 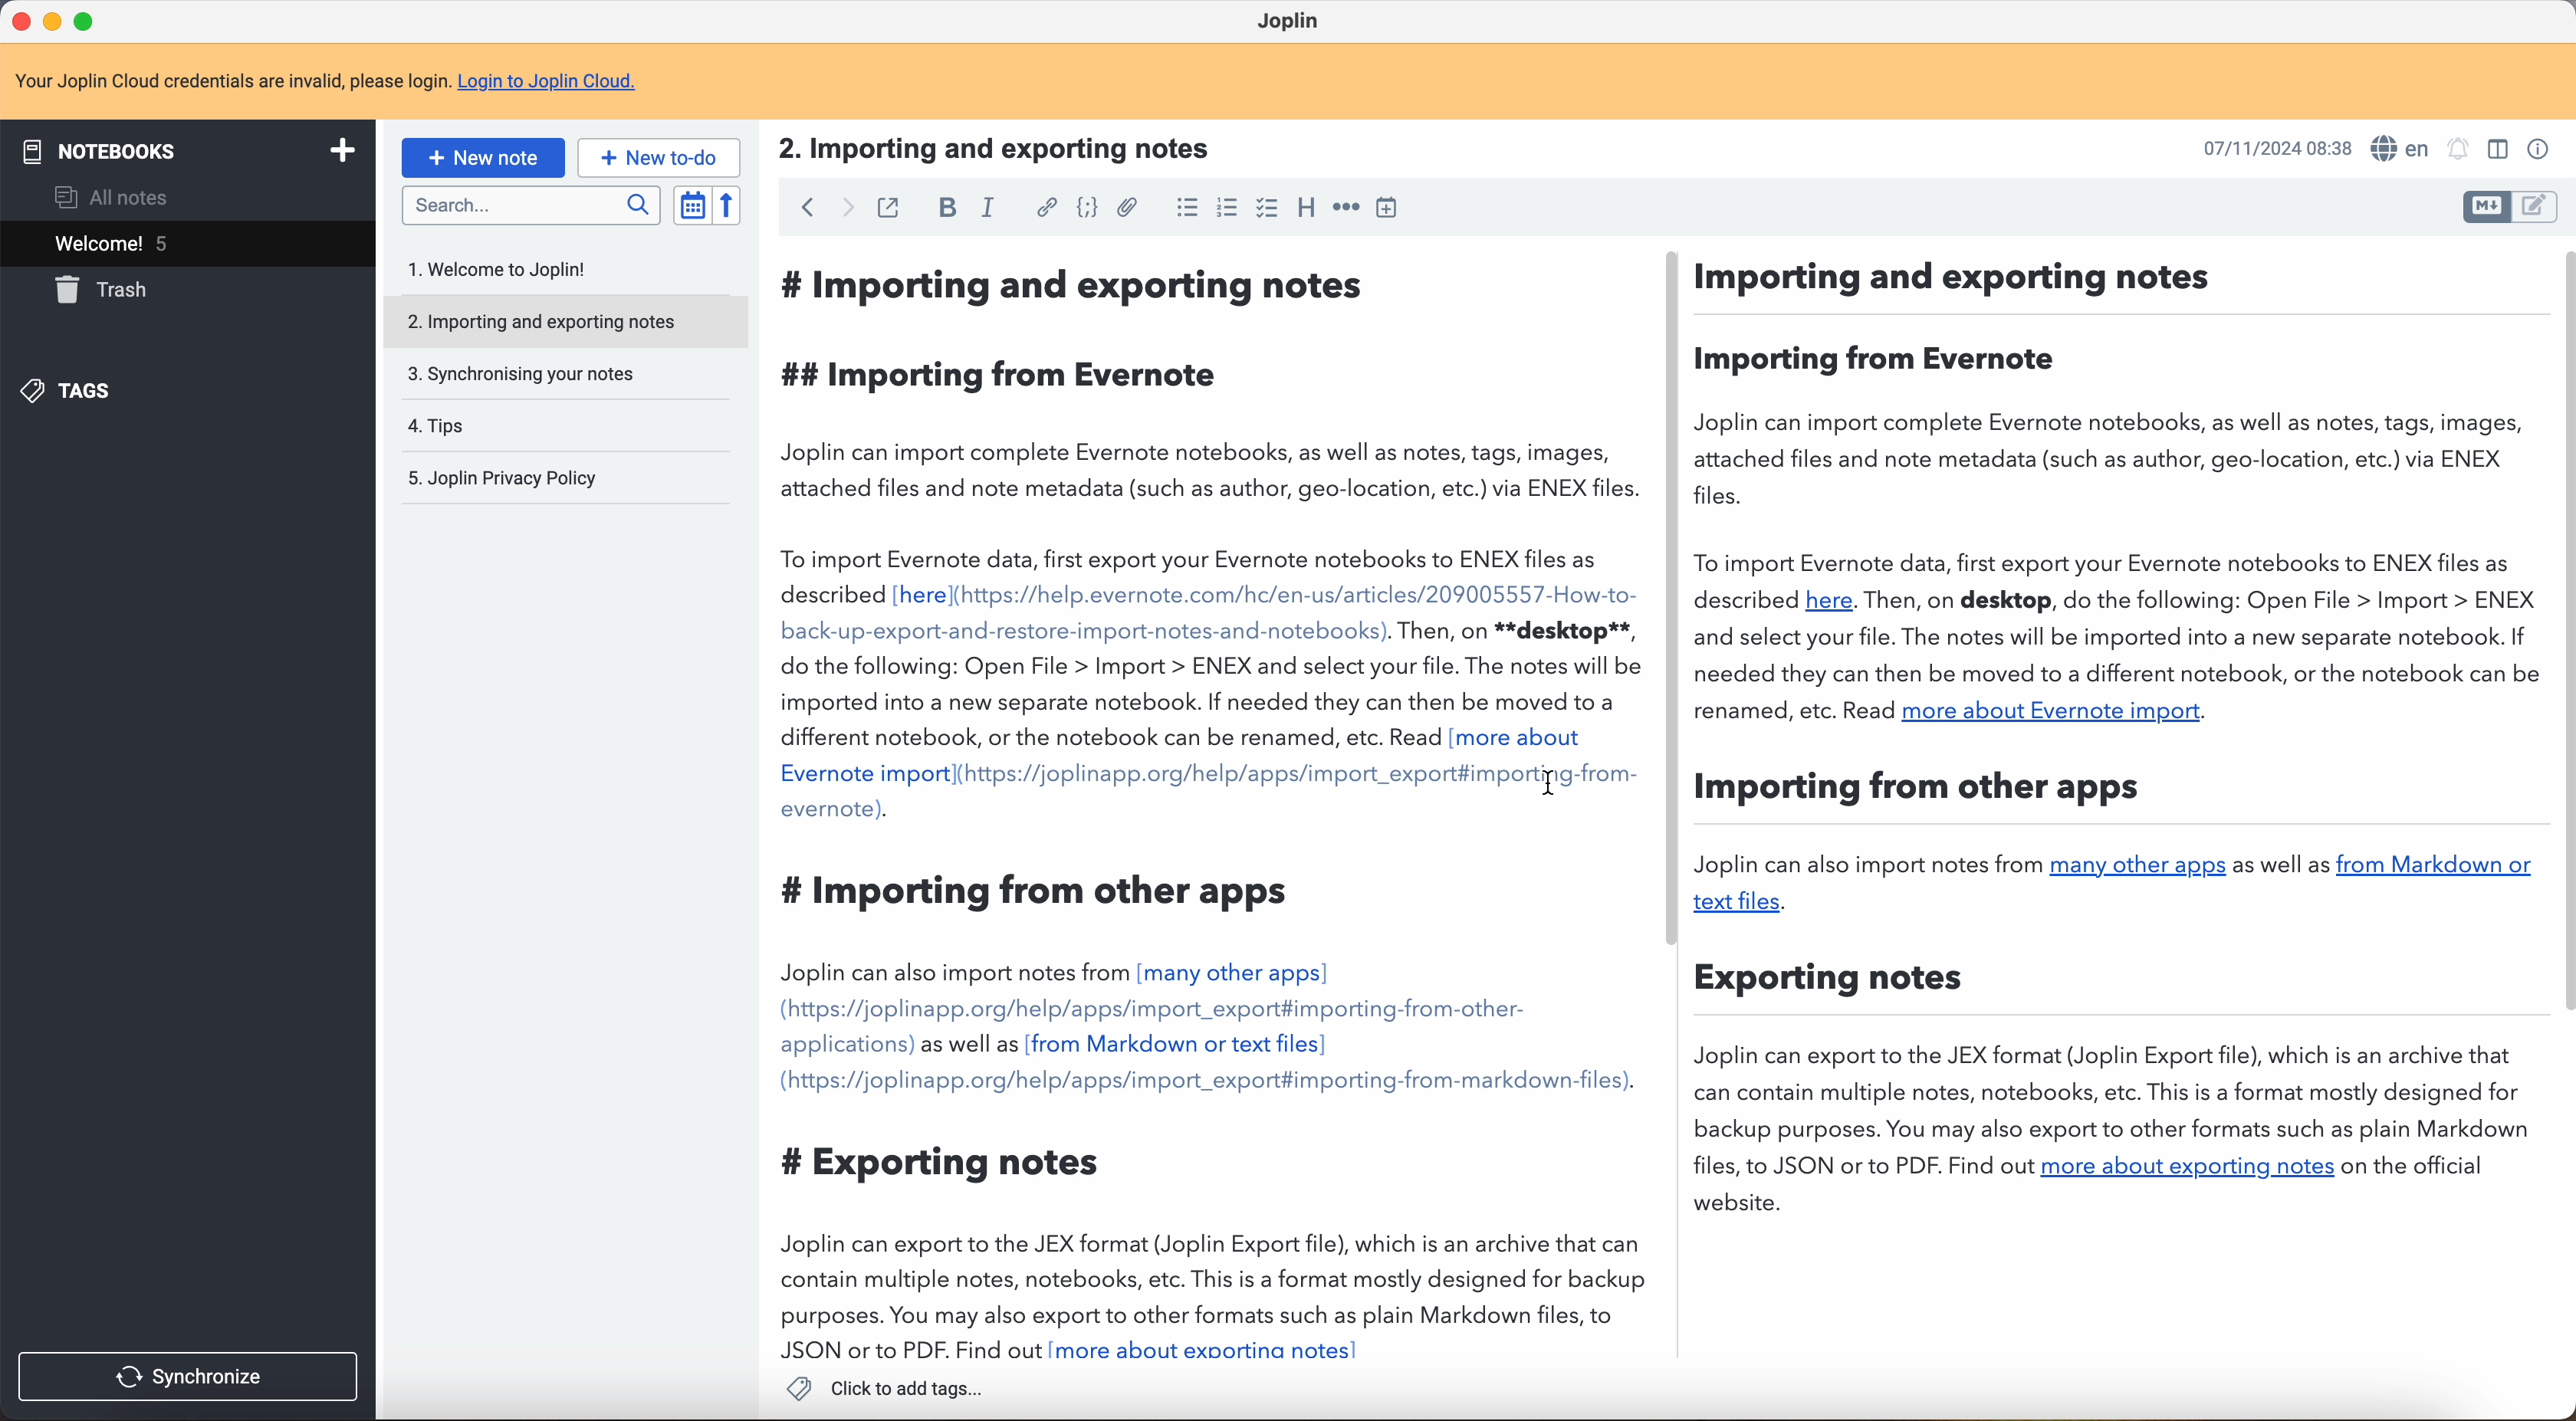 What do you see at coordinates (74, 392) in the screenshot?
I see `tags` at bounding box center [74, 392].